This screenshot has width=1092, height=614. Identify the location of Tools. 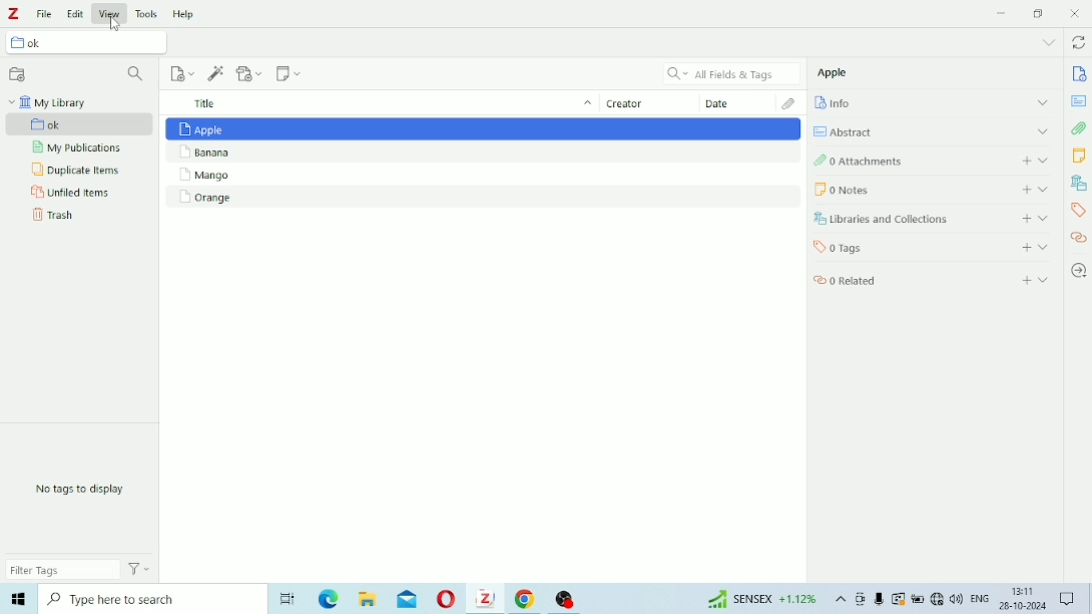
(146, 11).